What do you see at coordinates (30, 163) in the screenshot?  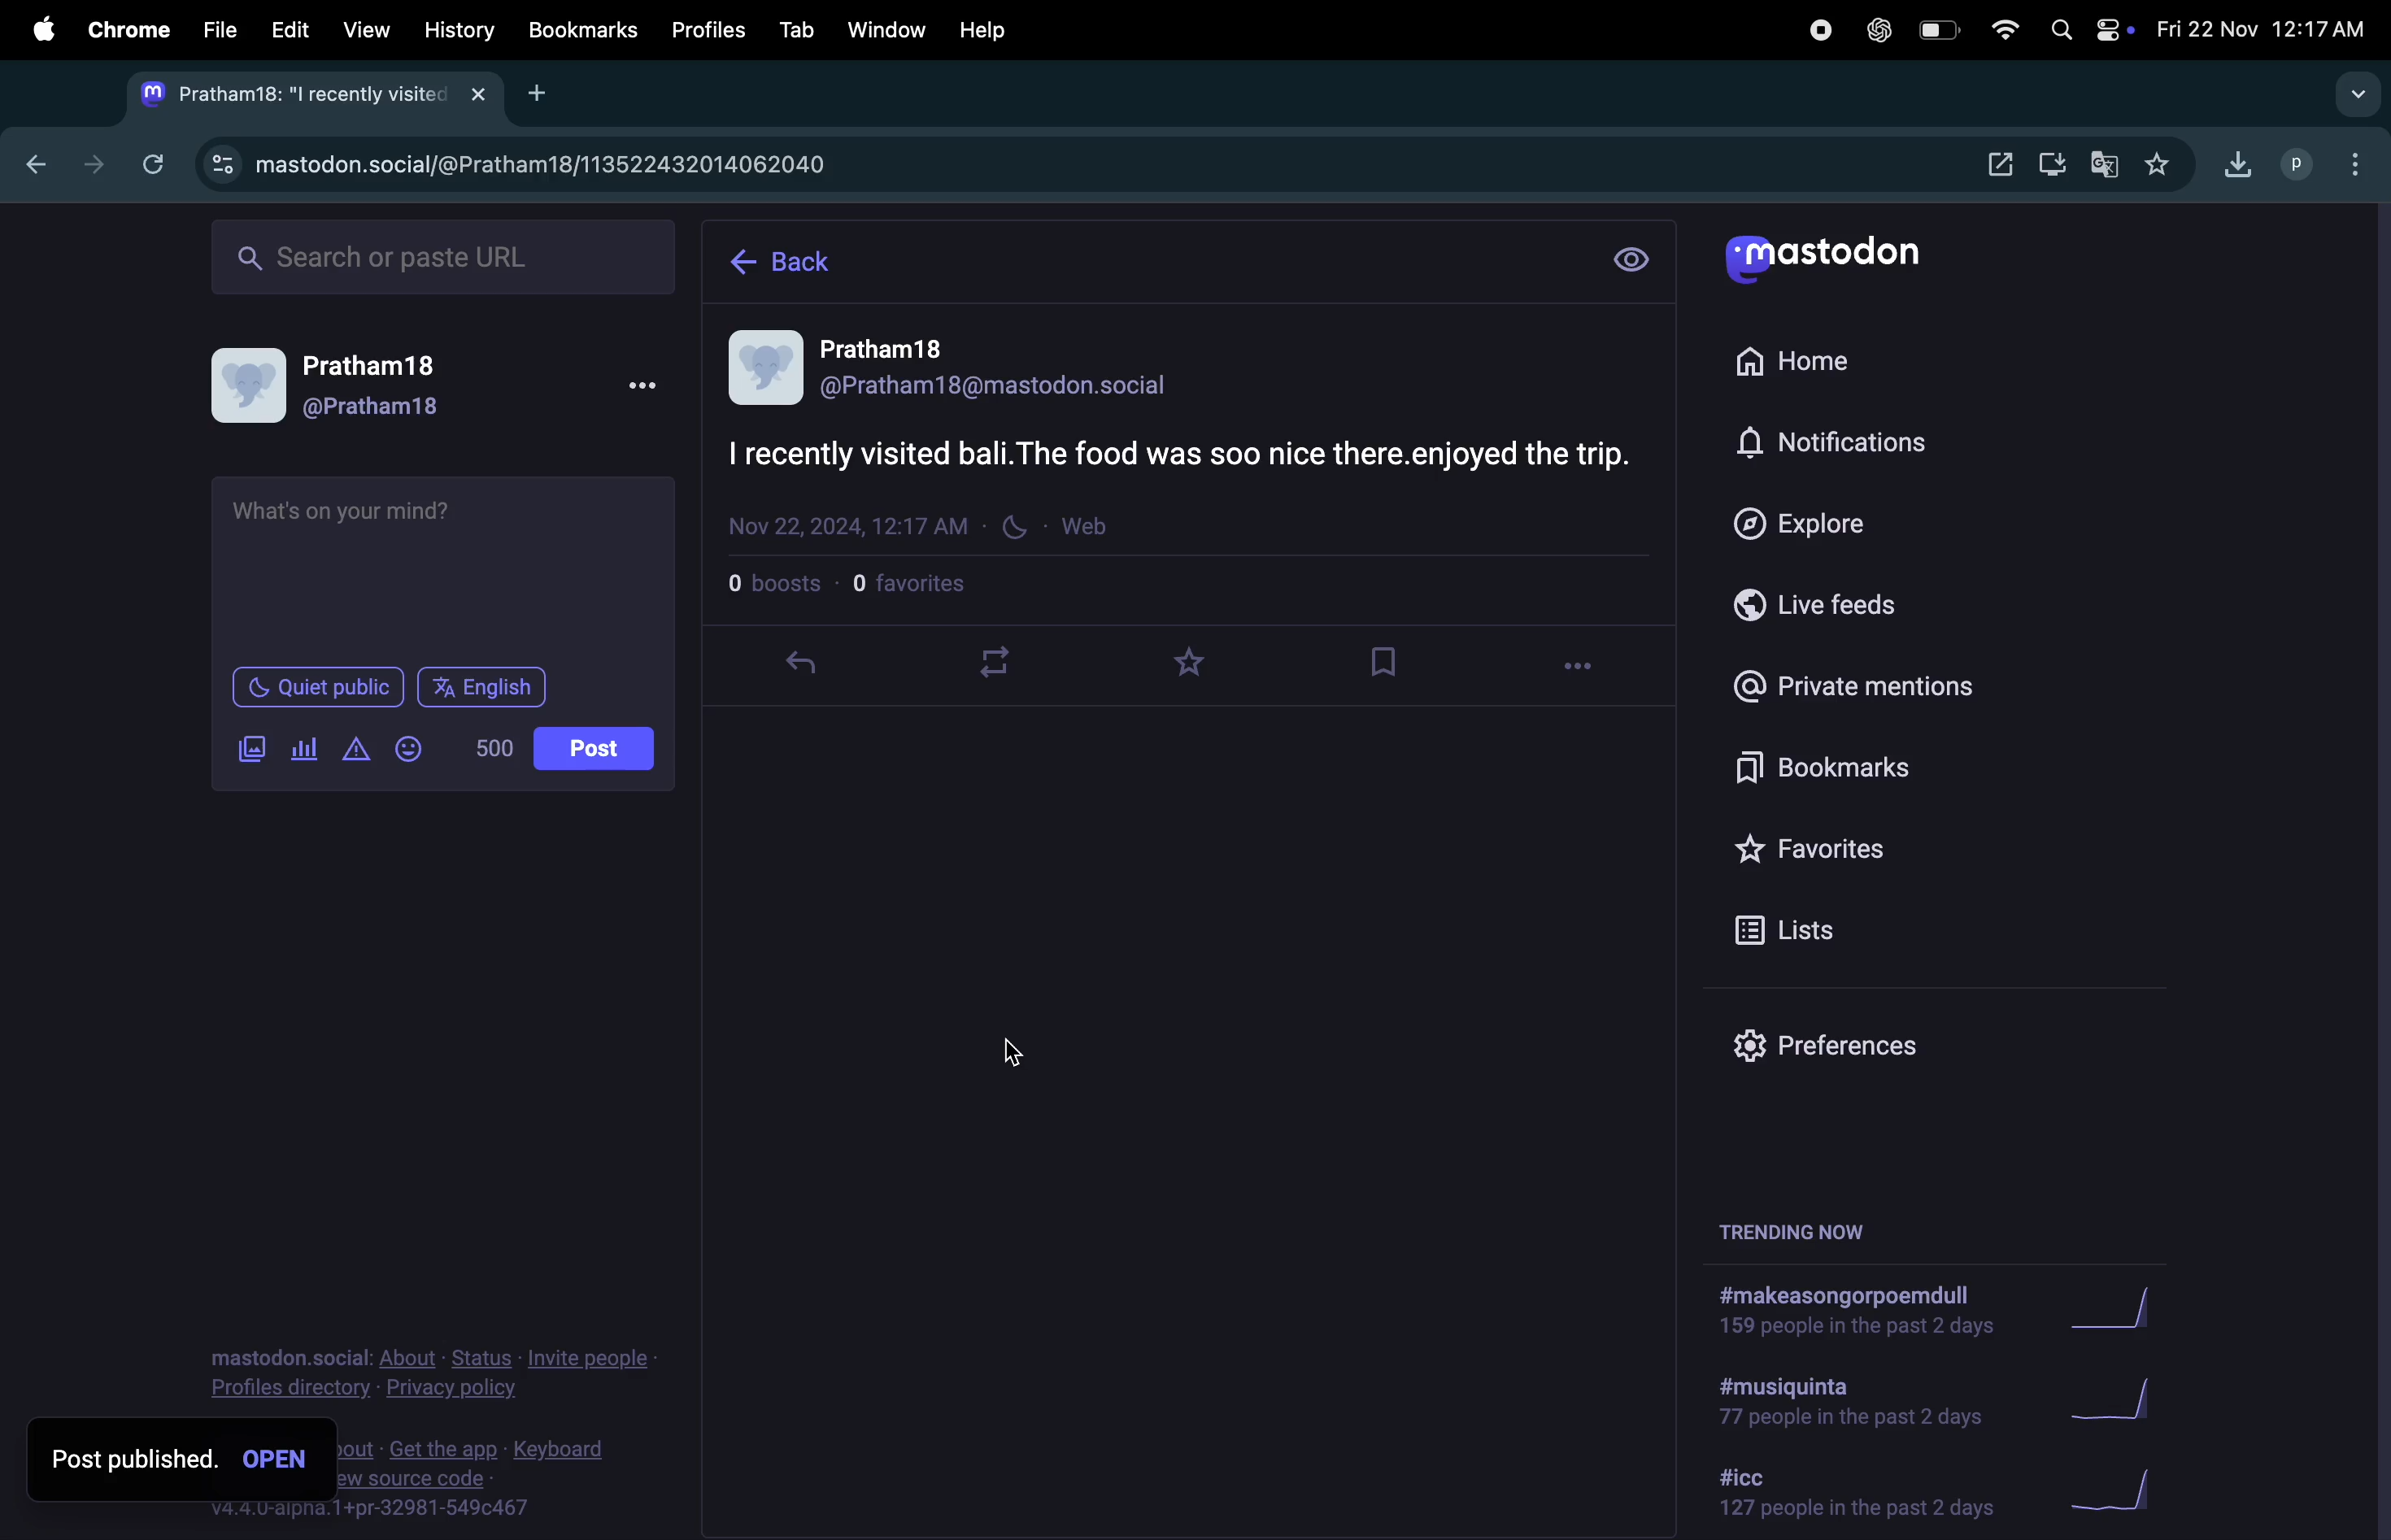 I see `backtab` at bounding box center [30, 163].